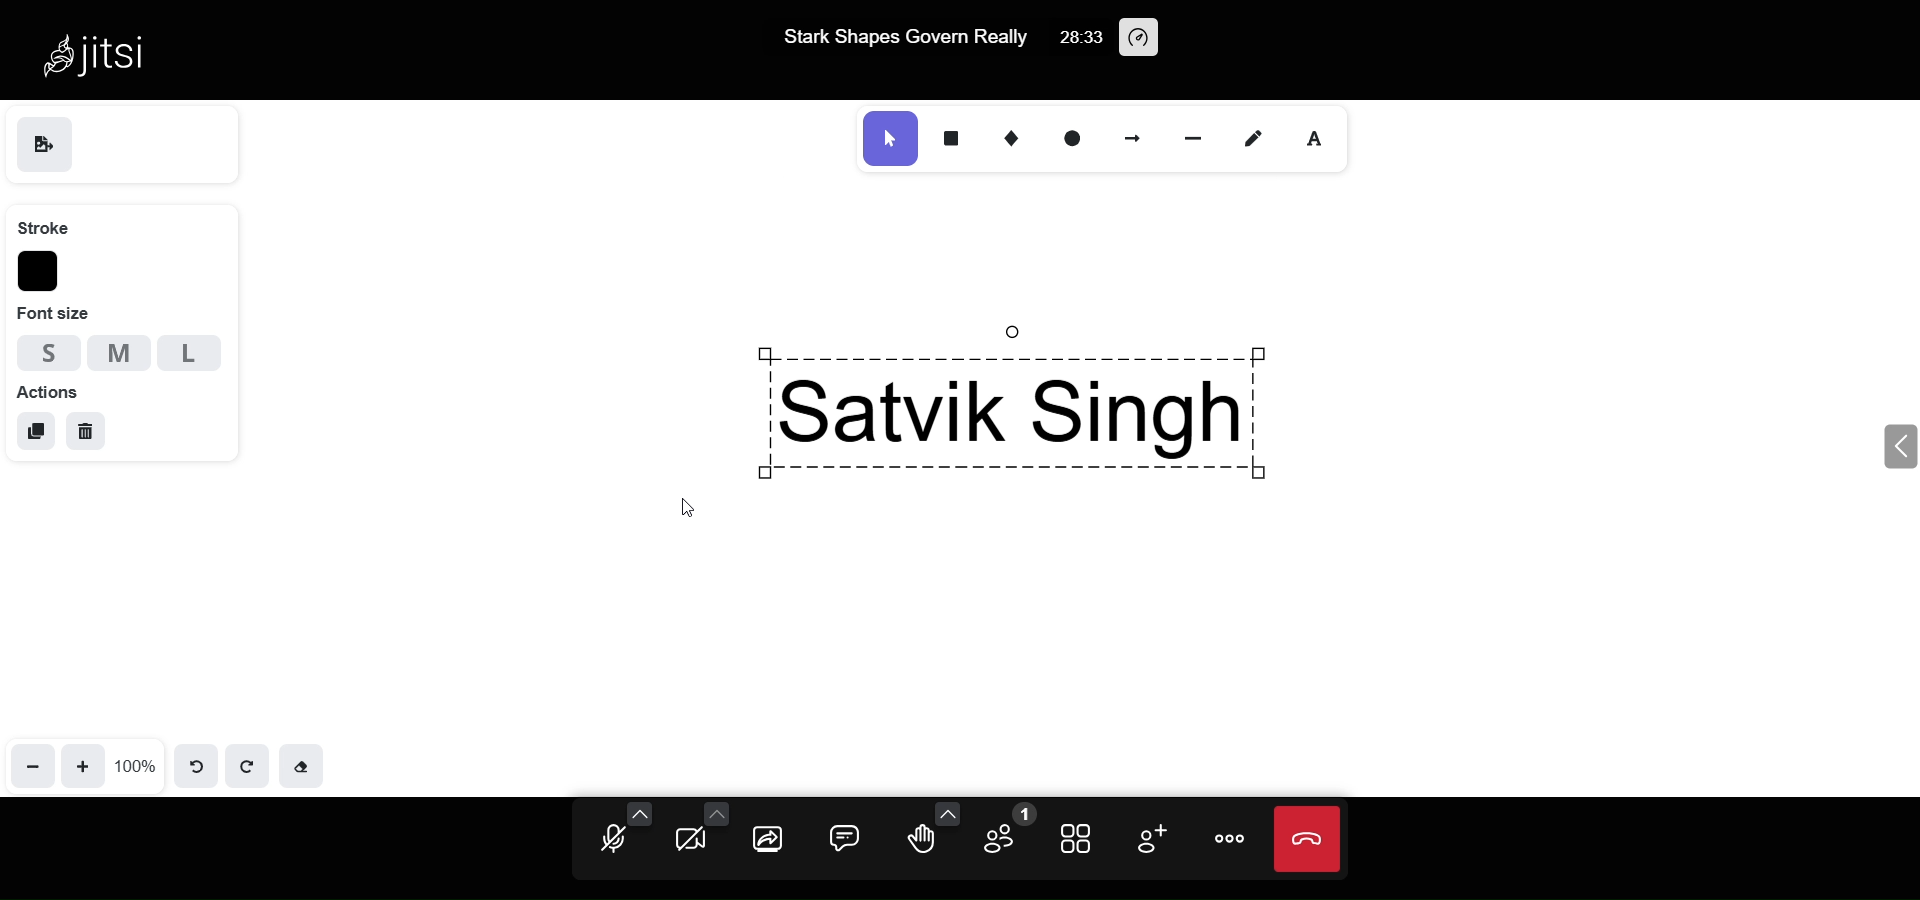 Image resolution: width=1920 pixels, height=900 pixels. I want to click on save as image, so click(43, 145).